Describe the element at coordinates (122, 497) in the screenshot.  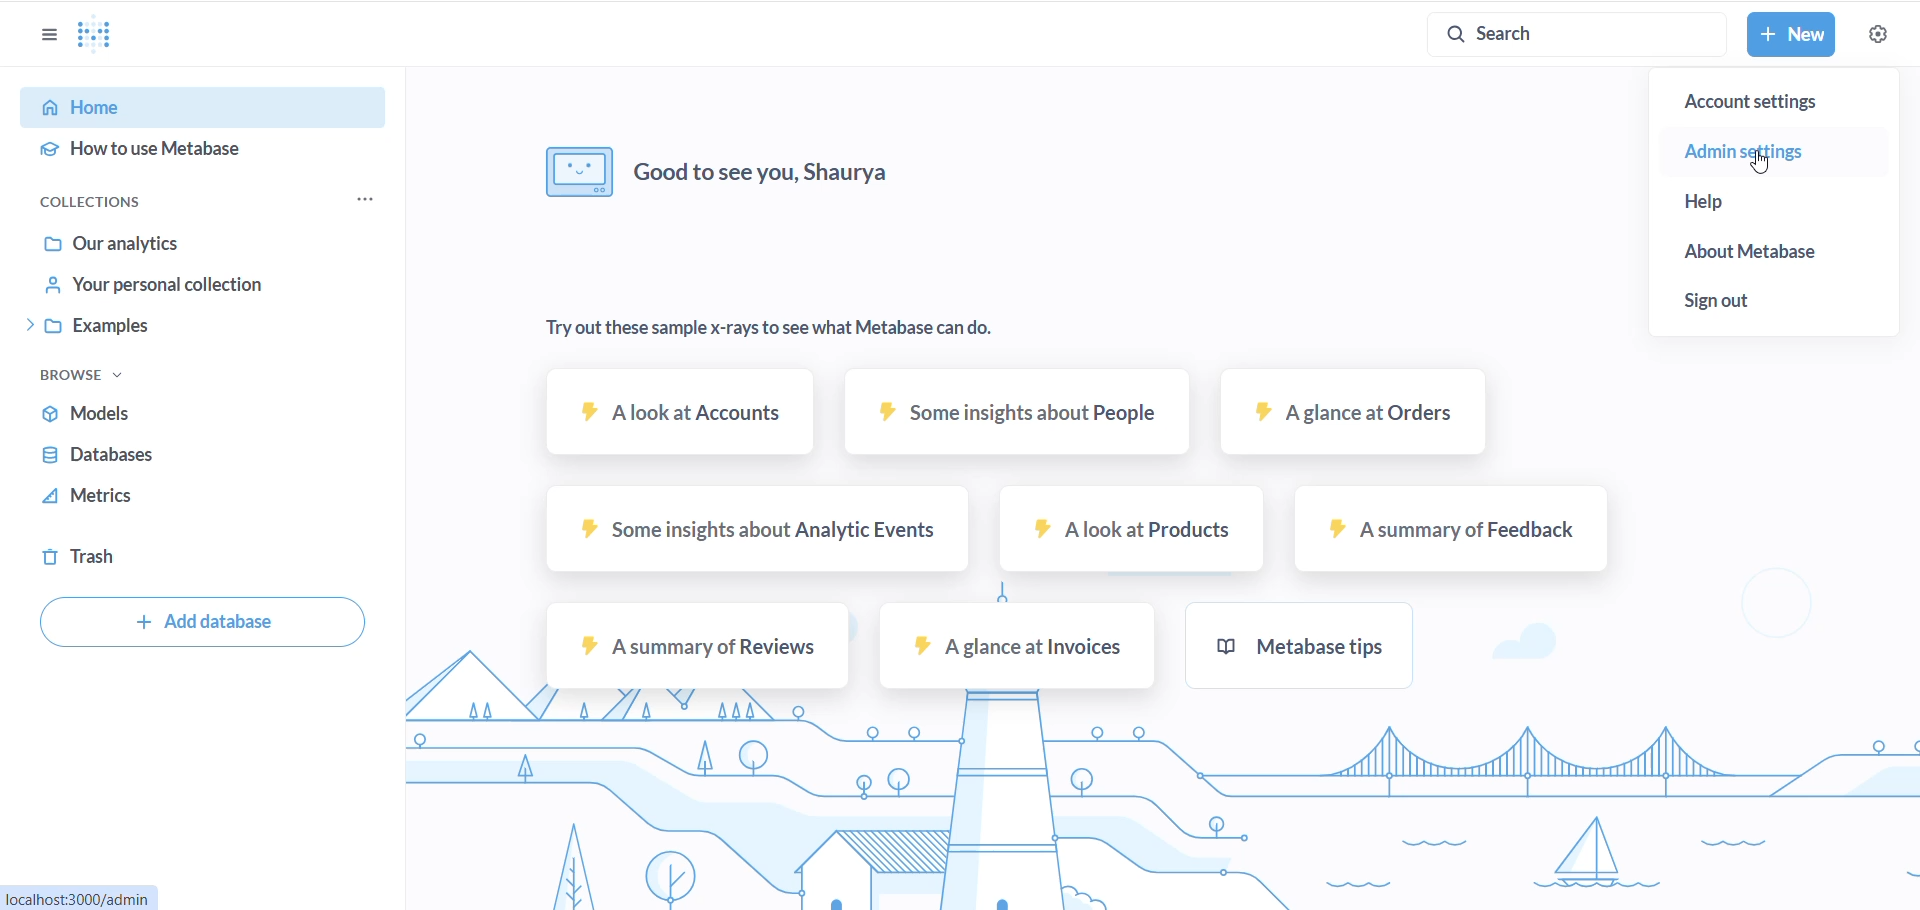
I see `METRICS` at that location.